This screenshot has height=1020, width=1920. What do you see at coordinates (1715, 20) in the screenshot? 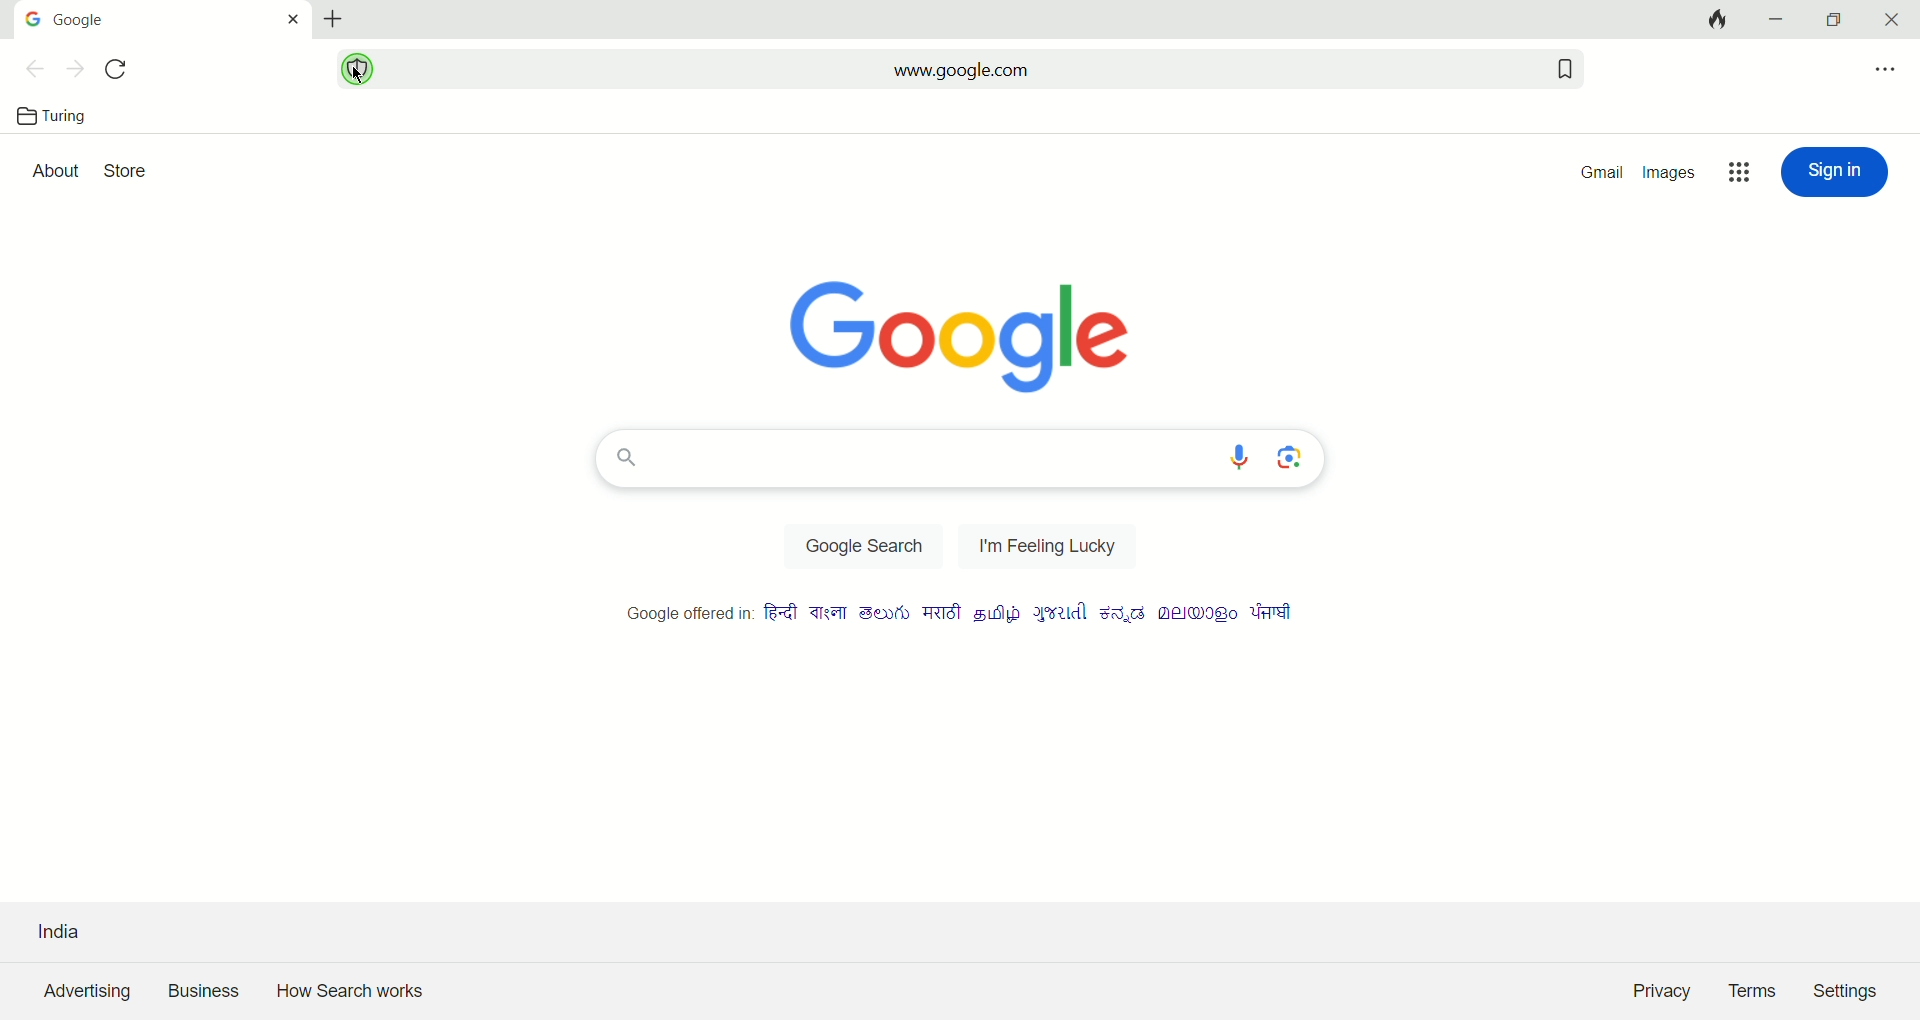
I see `close all tabs and clear data` at bounding box center [1715, 20].